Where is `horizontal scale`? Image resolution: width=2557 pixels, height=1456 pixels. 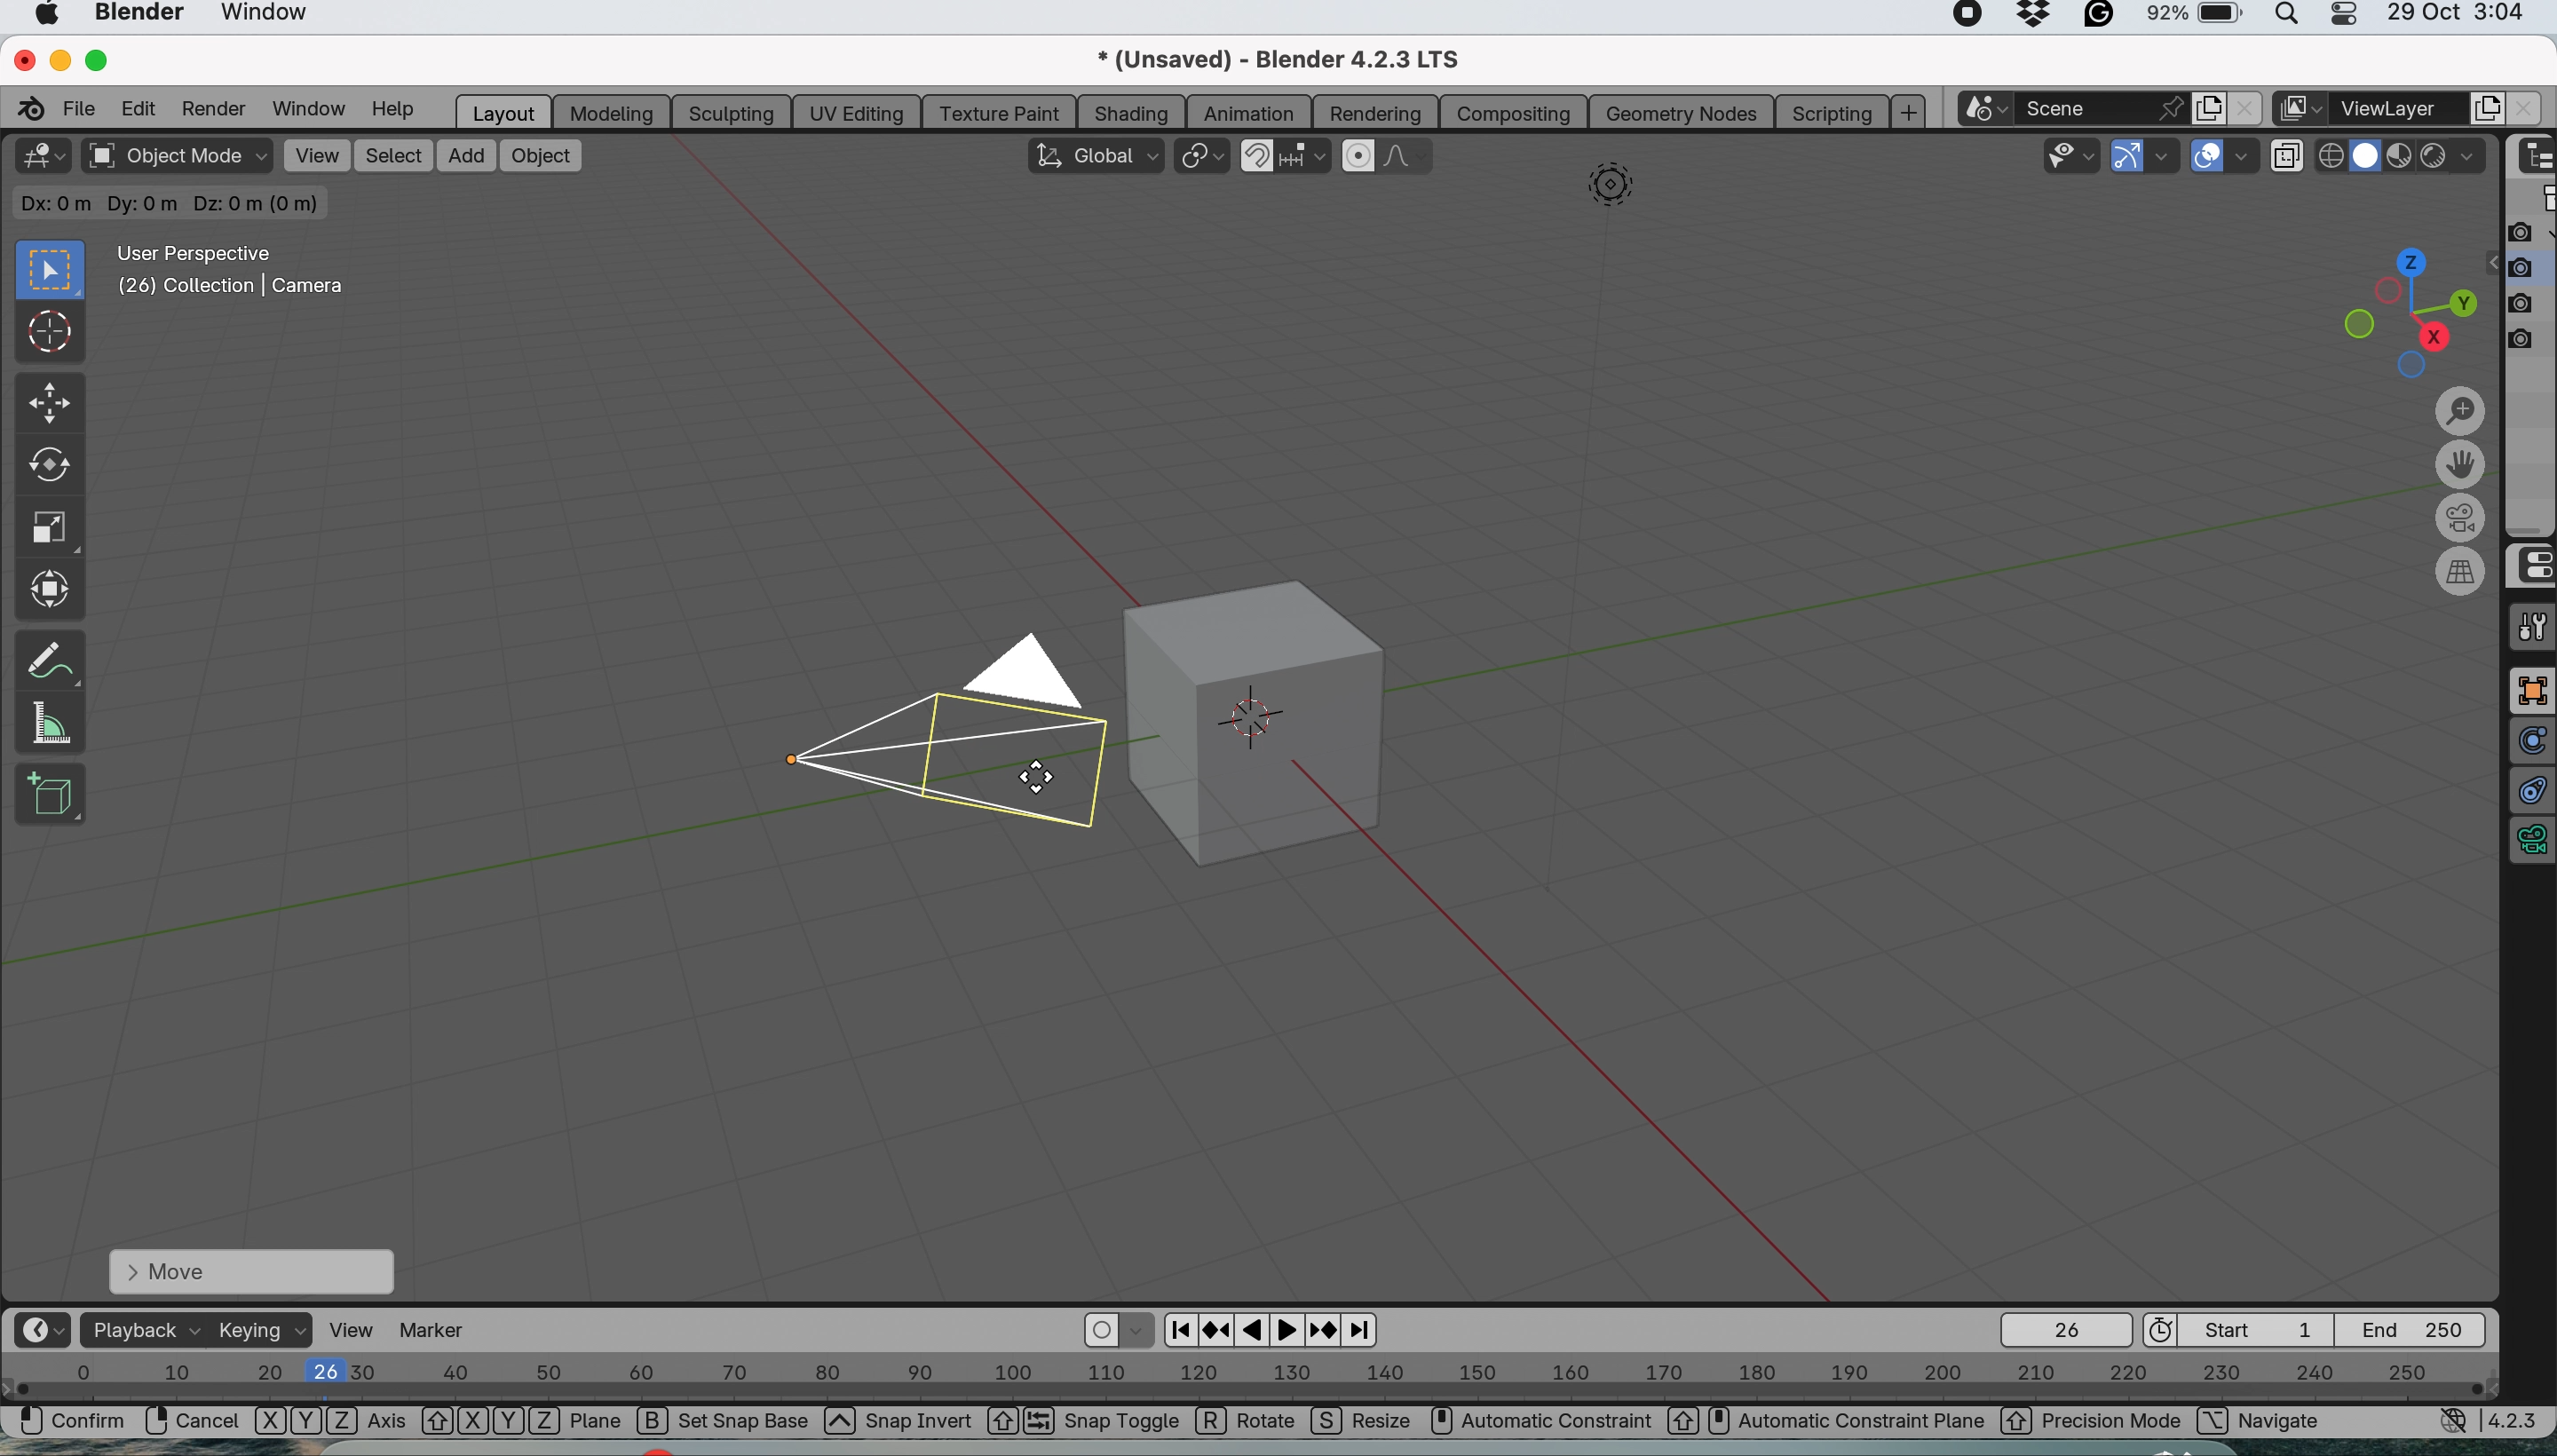
horizontal scale is located at coordinates (1250, 1380).